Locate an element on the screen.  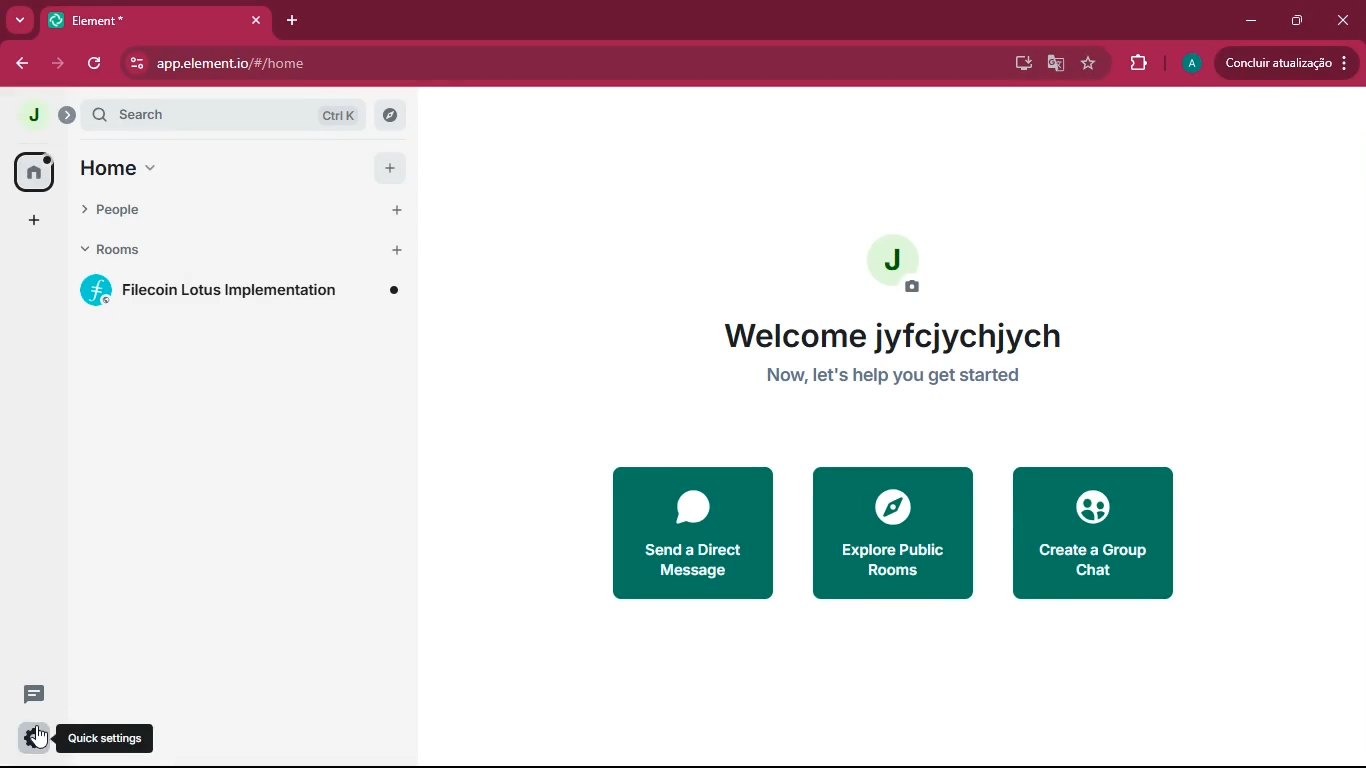
profile is located at coordinates (1190, 64).